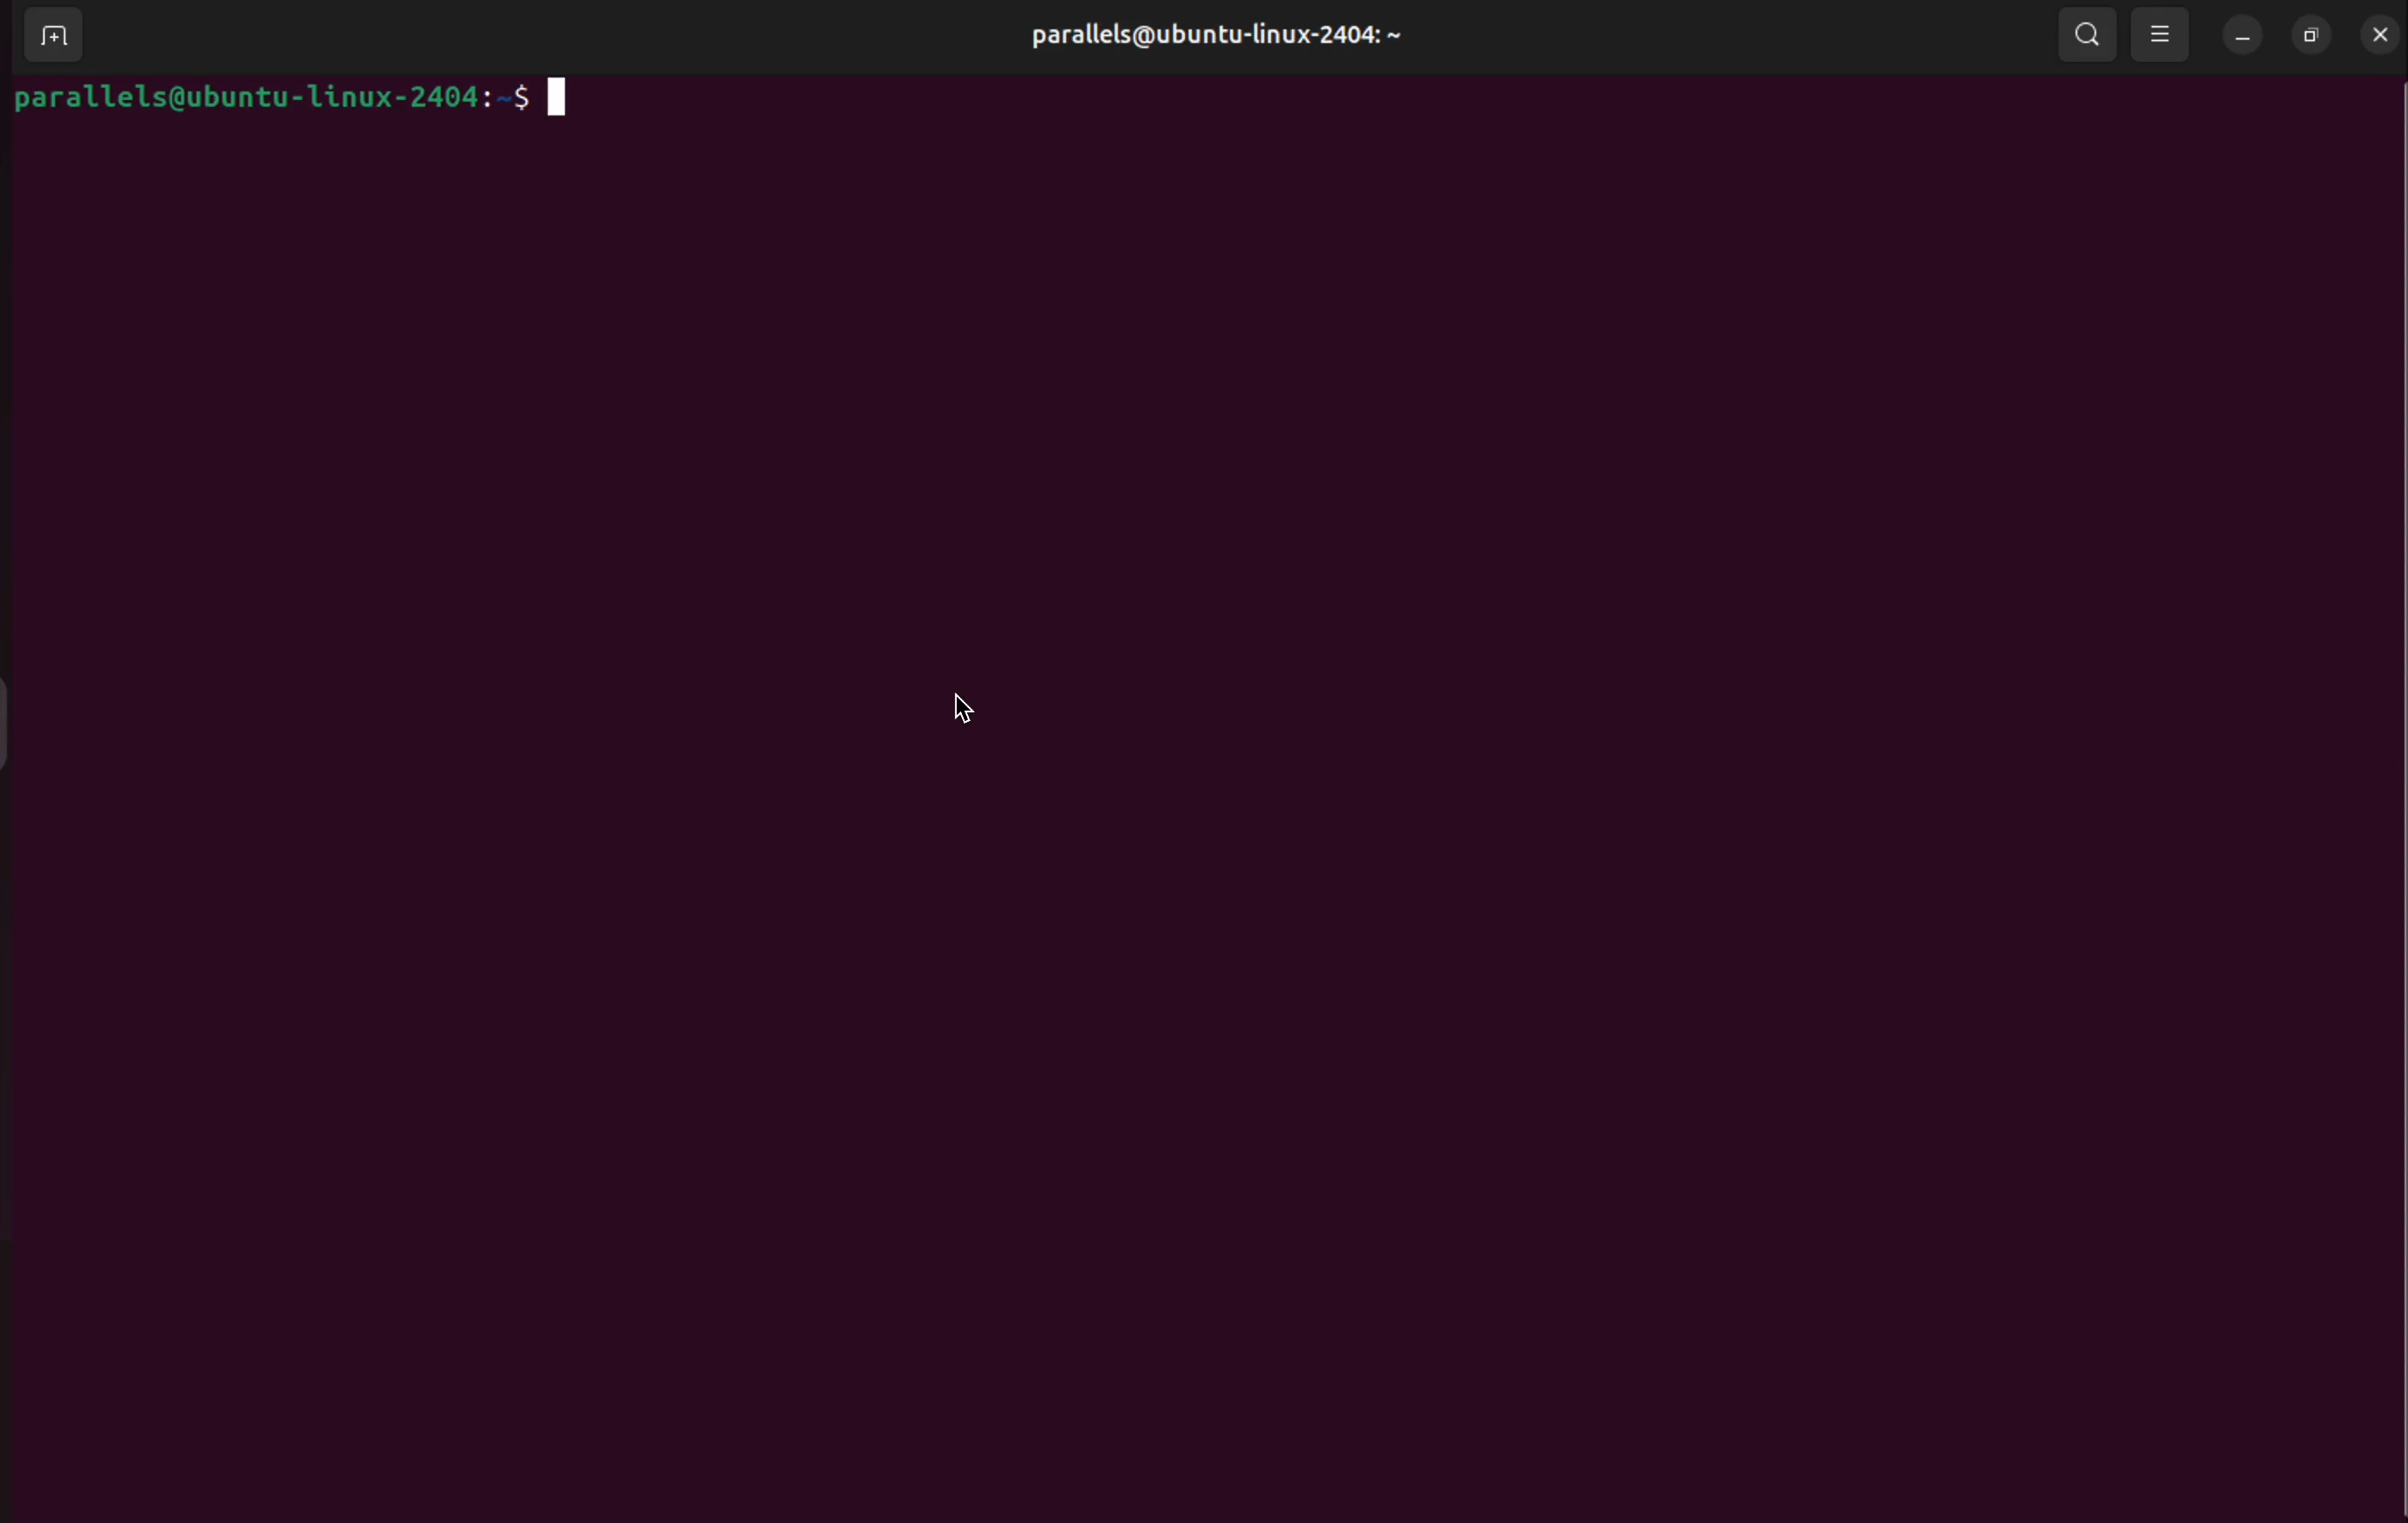  What do you see at coordinates (394, 104) in the screenshot?
I see `parallels@ubuntu-1linux-2404:-$ | |` at bounding box center [394, 104].